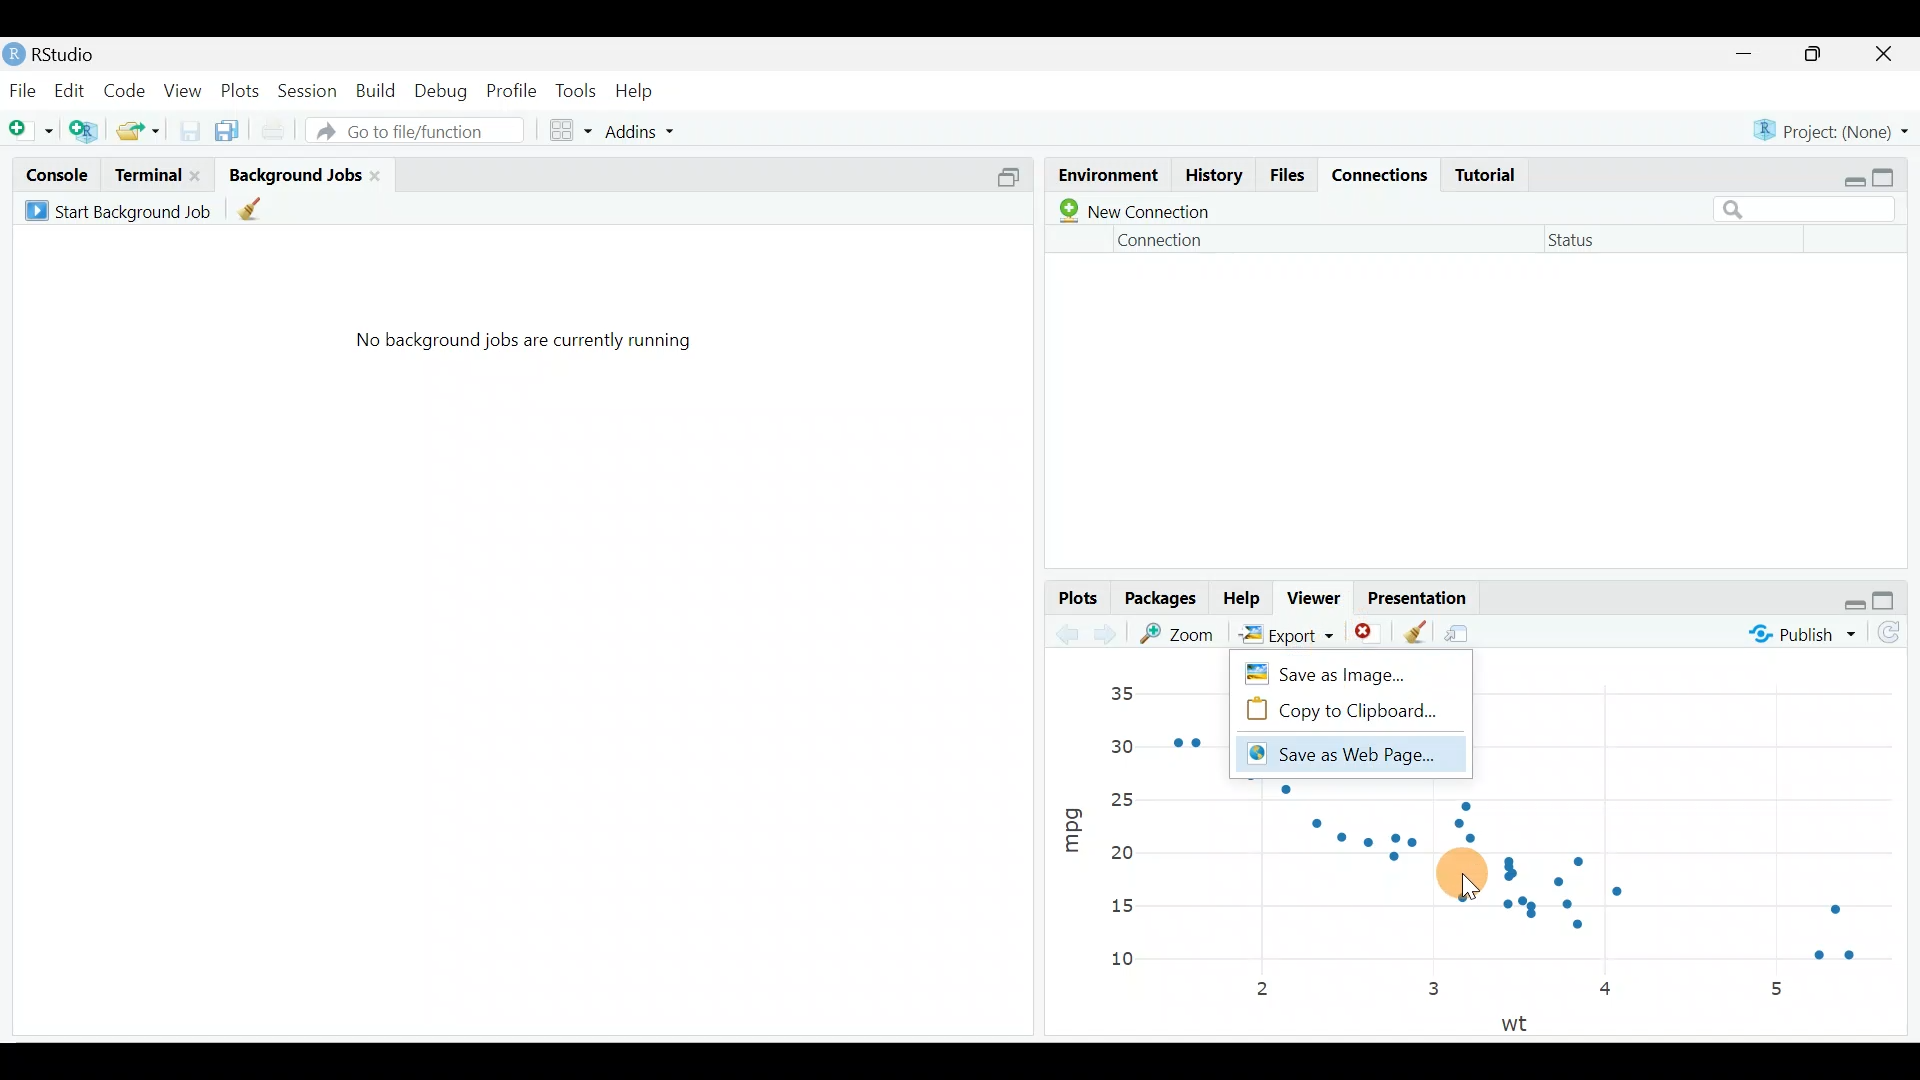 This screenshot has width=1920, height=1080. I want to click on Split, so click(1007, 181).